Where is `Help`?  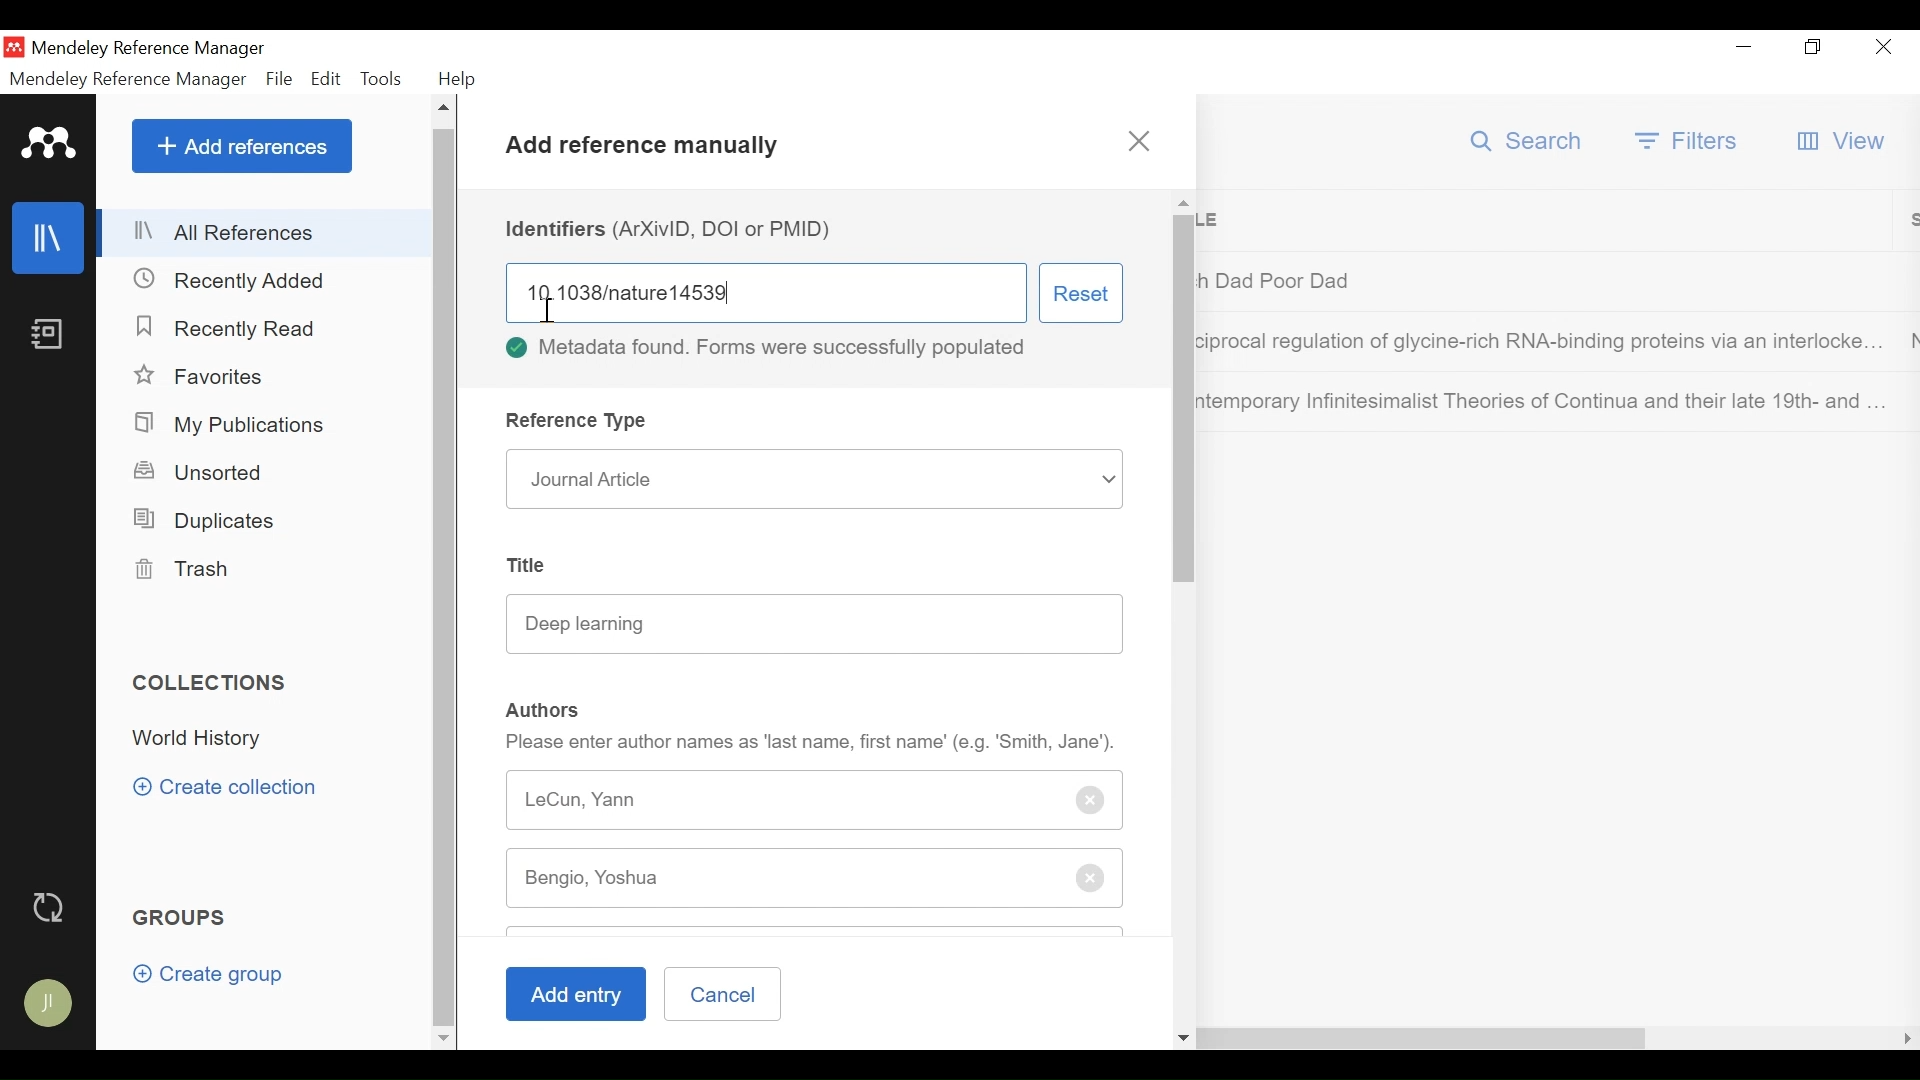 Help is located at coordinates (463, 79).